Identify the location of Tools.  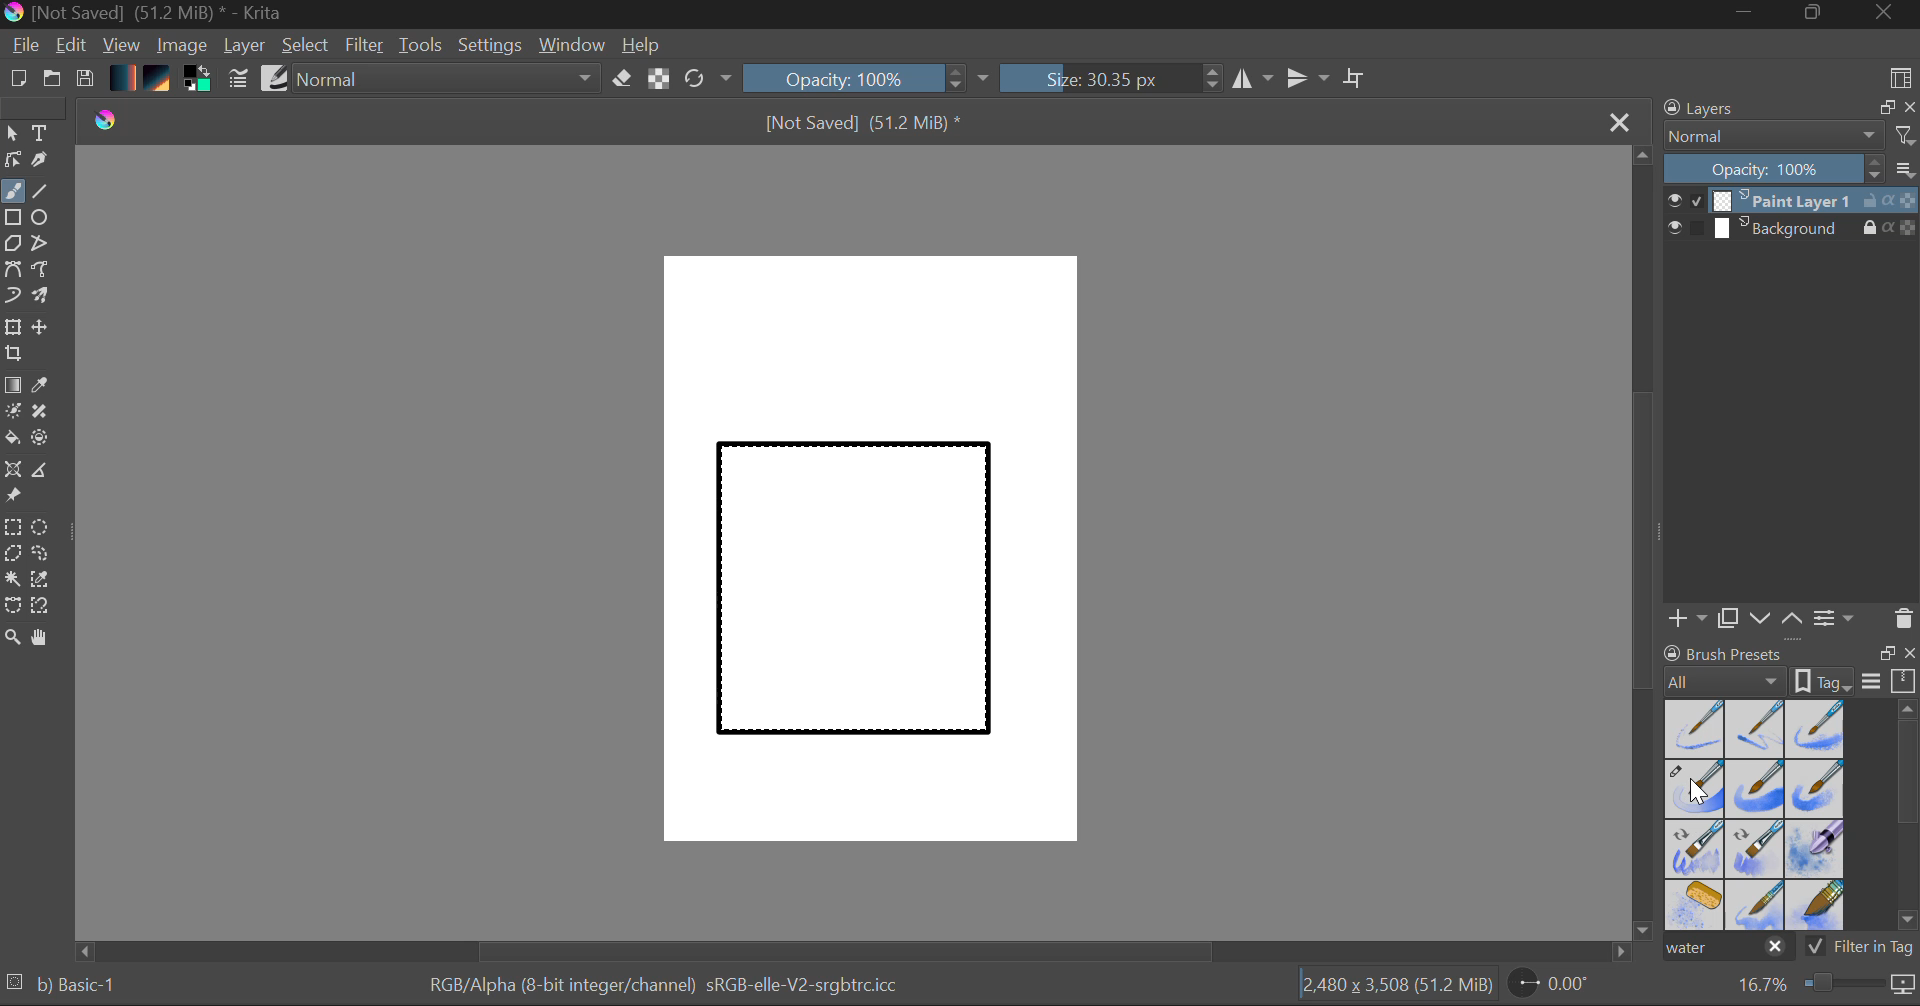
(422, 46).